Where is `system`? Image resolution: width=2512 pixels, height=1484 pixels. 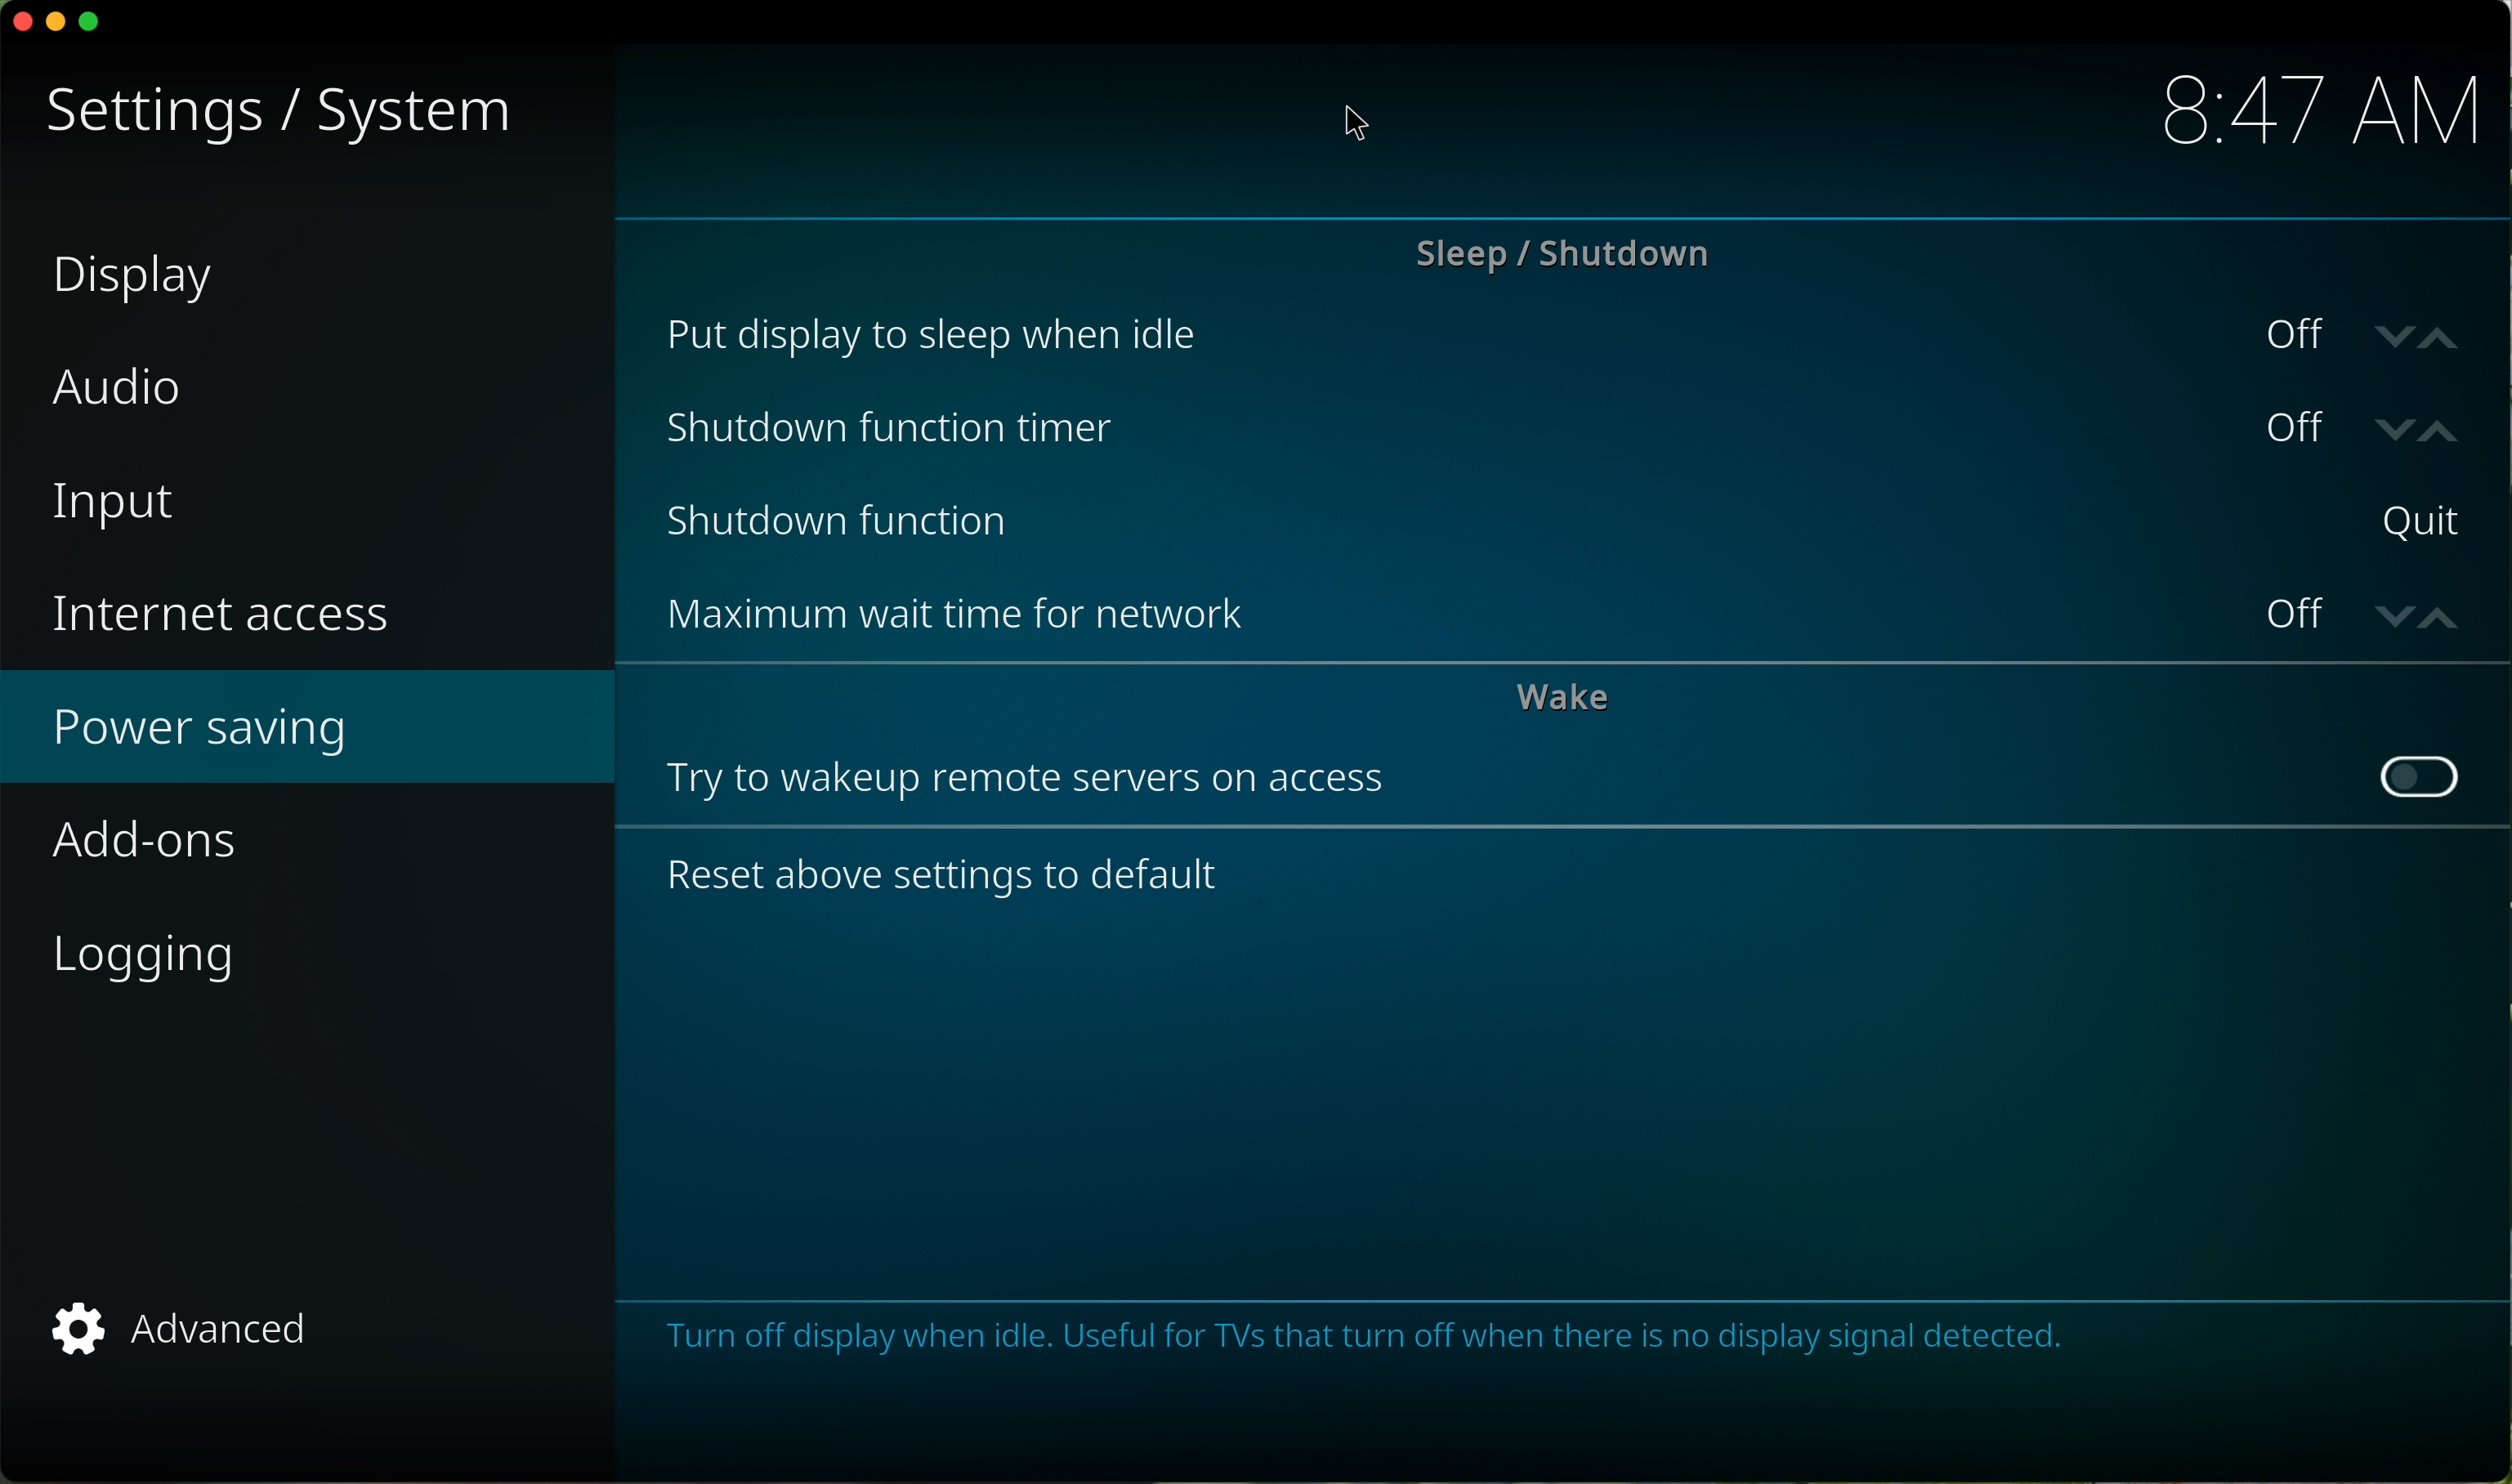
system is located at coordinates (414, 110).